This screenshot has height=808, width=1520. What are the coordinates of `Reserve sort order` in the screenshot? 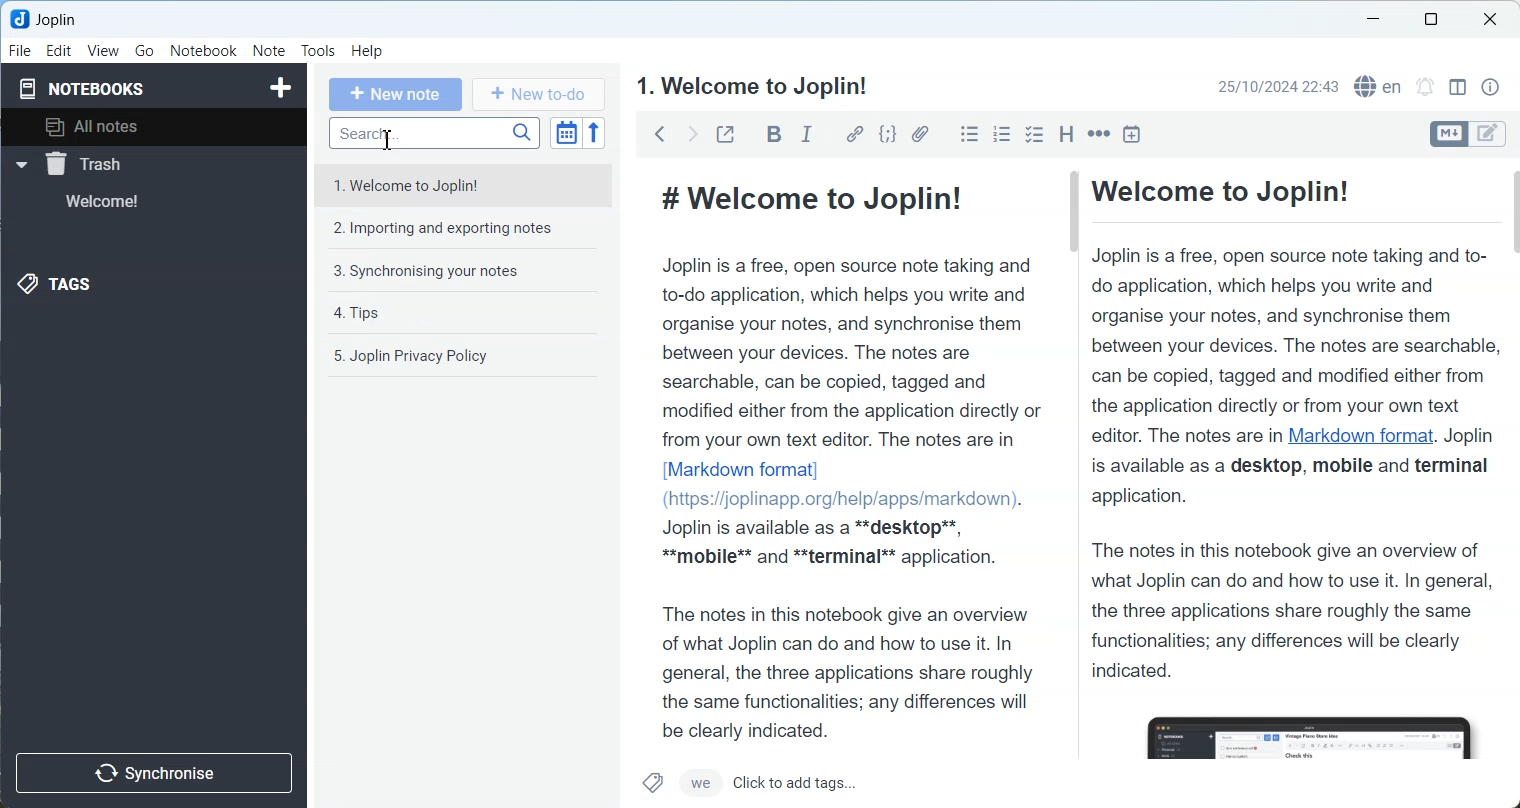 It's located at (594, 134).